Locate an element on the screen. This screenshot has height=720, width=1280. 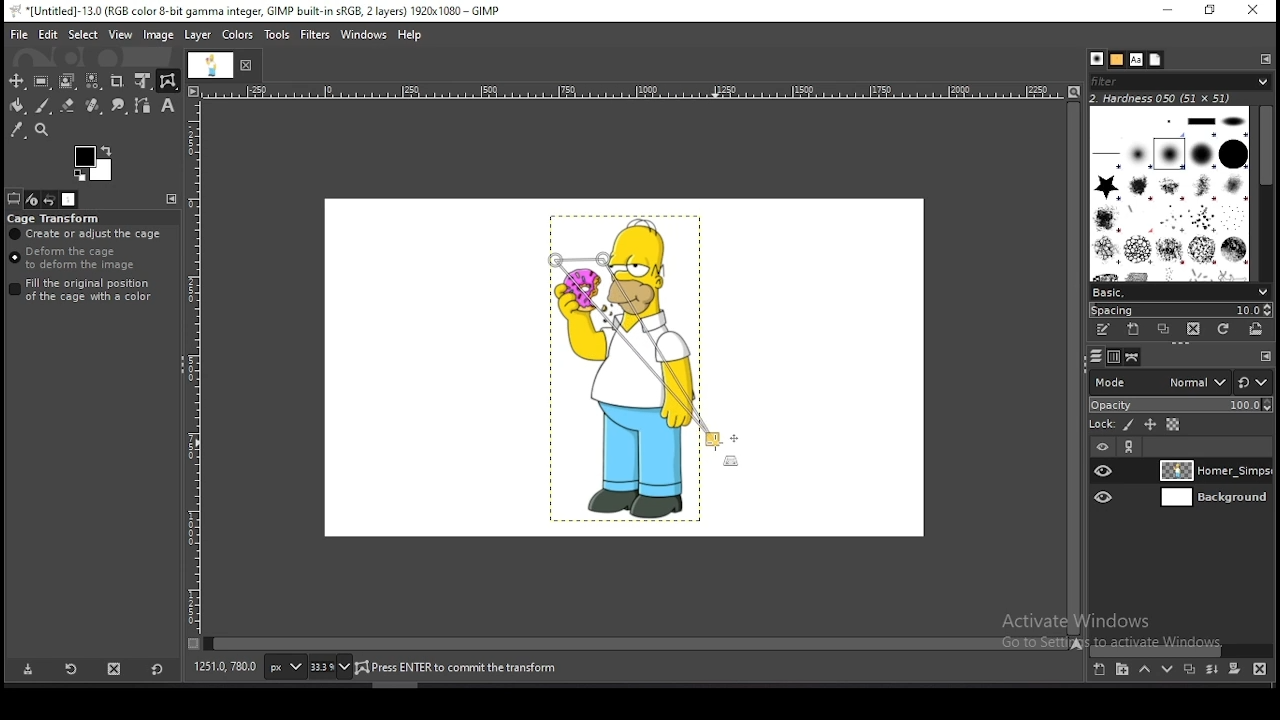
duplicate brush is located at coordinates (1168, 331).